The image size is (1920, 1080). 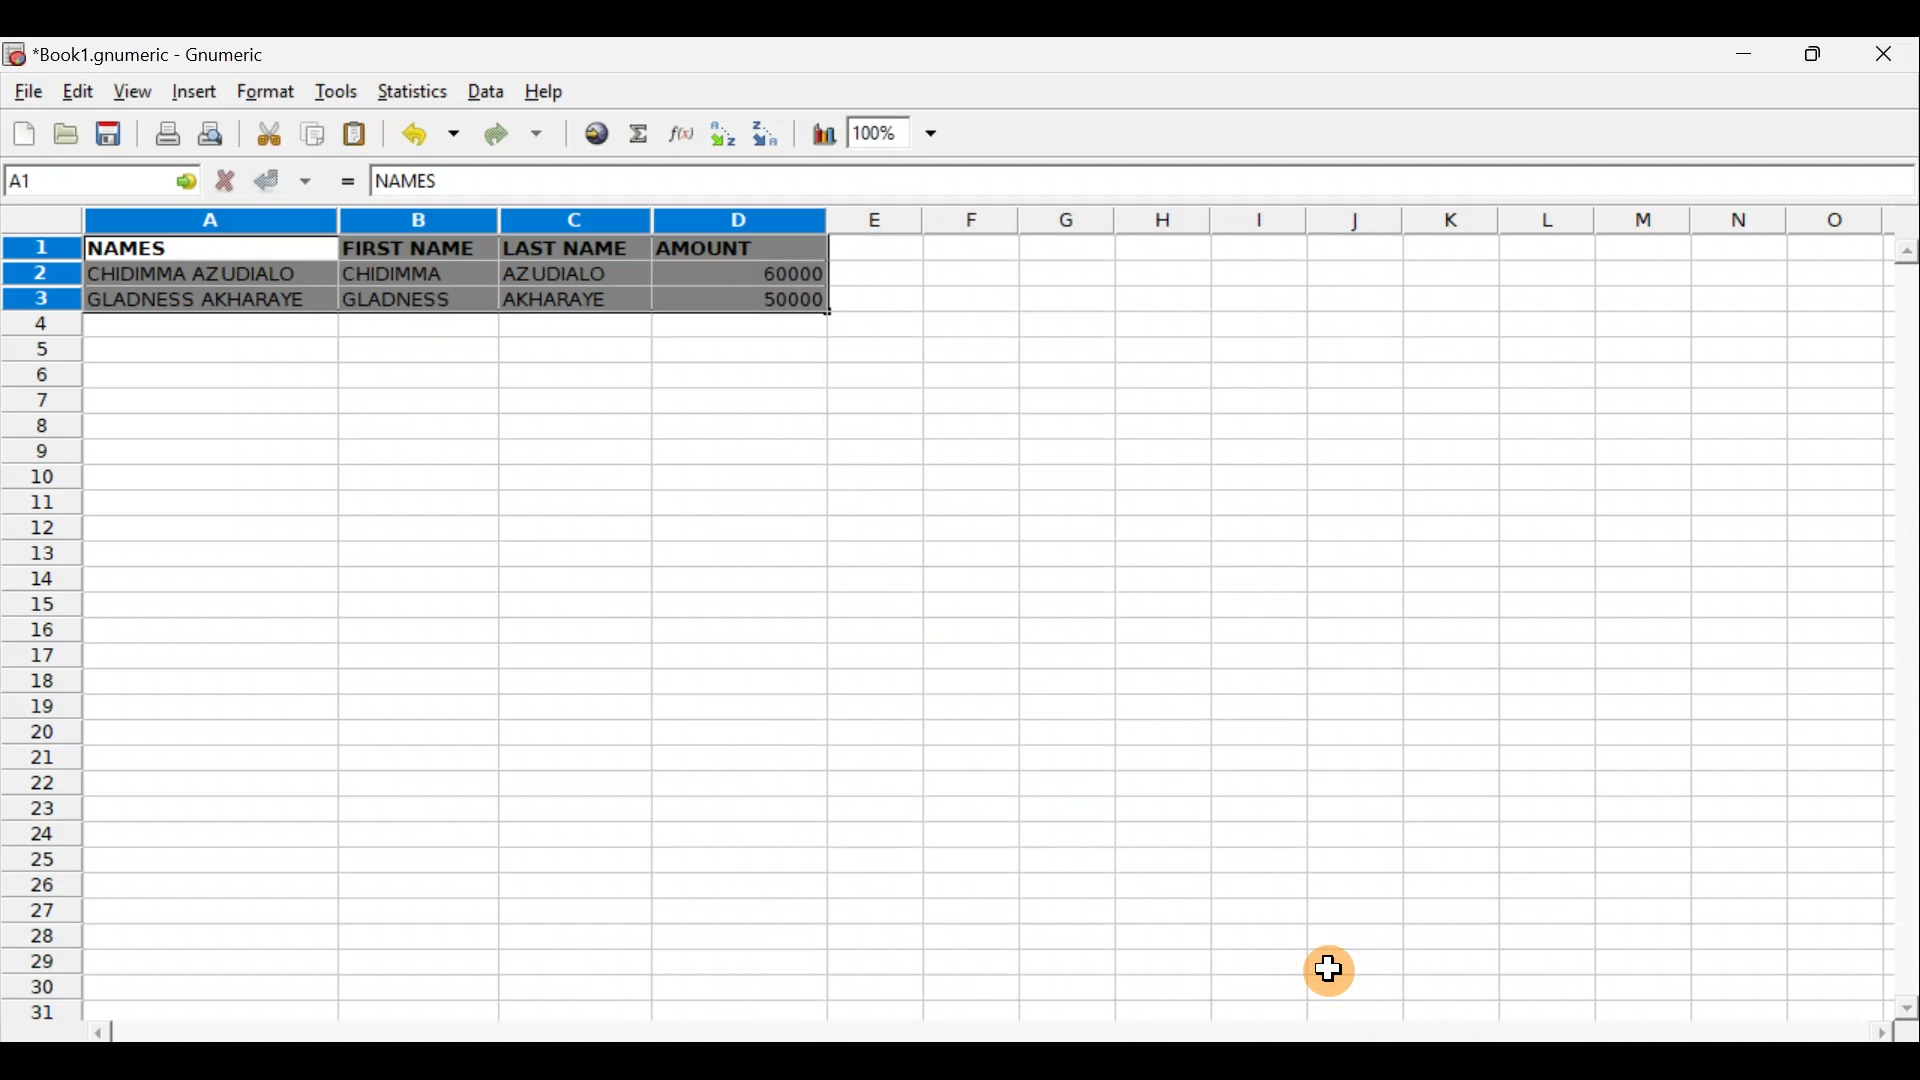 I want to click on Accept change, so click(x=280, y=181).